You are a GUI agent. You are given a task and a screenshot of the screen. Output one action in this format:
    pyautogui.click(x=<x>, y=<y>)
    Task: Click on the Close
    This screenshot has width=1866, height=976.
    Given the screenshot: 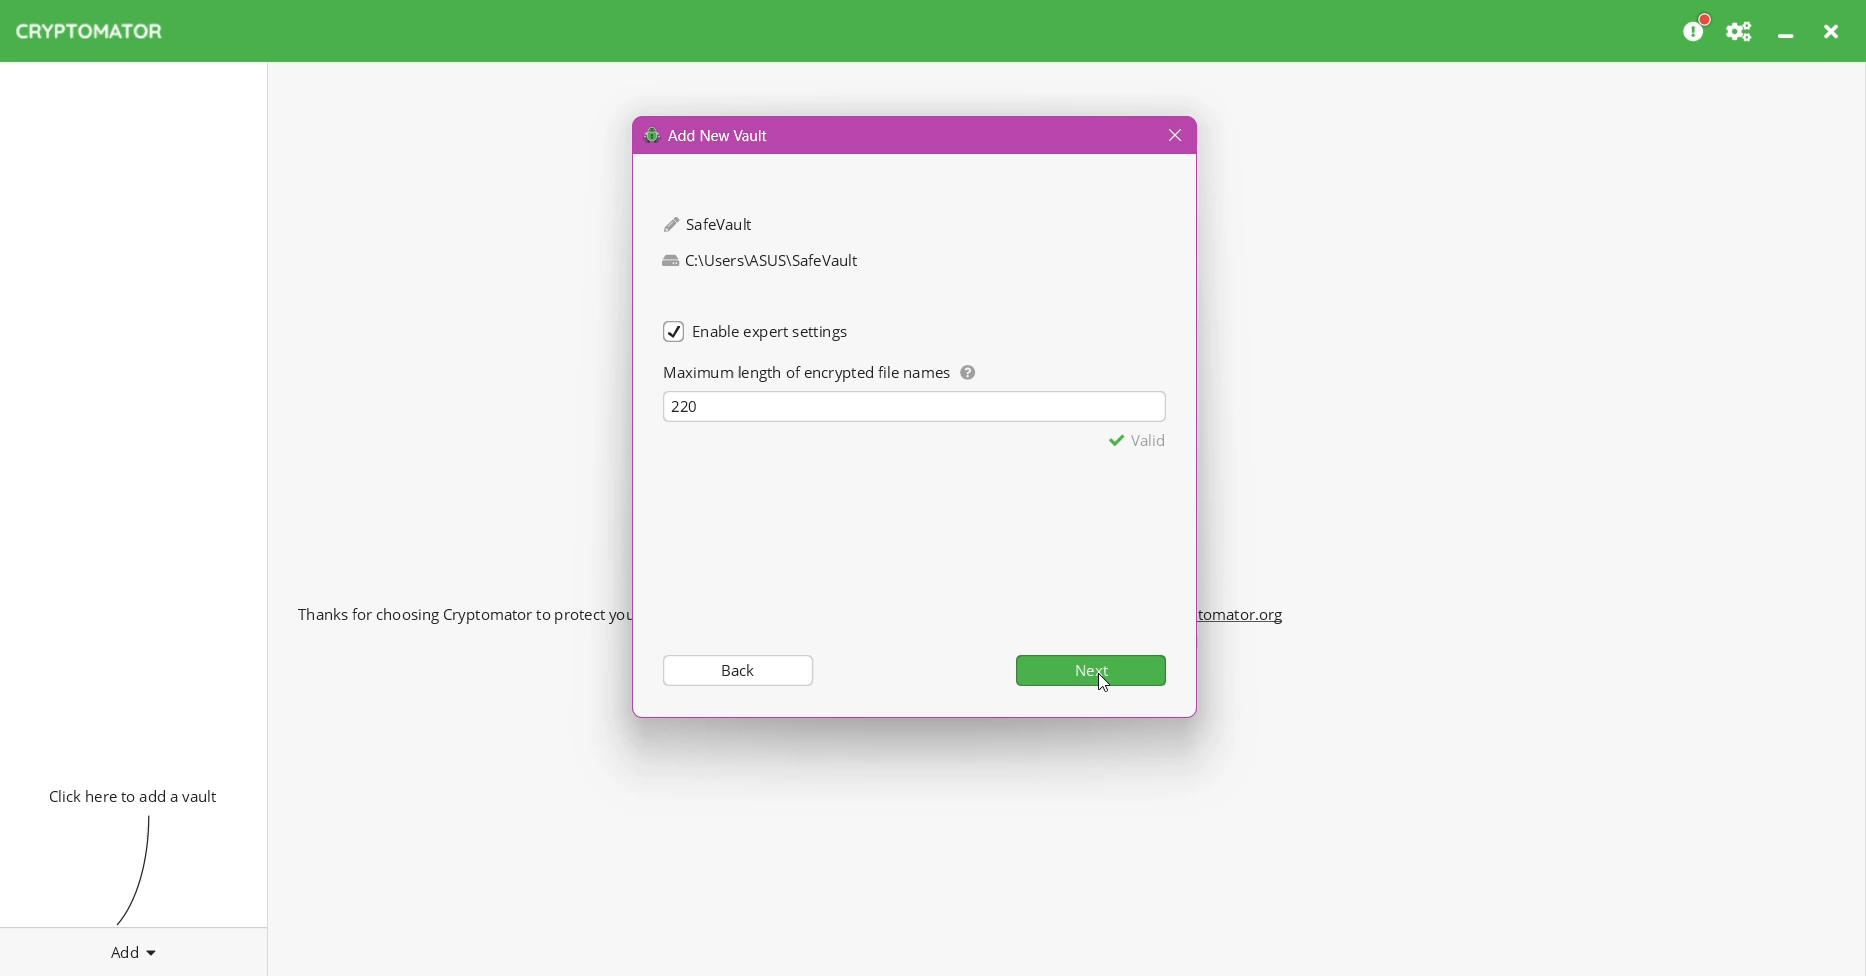 What is the action you would take?
    pyautogui.click(x=1834, y=31)
    